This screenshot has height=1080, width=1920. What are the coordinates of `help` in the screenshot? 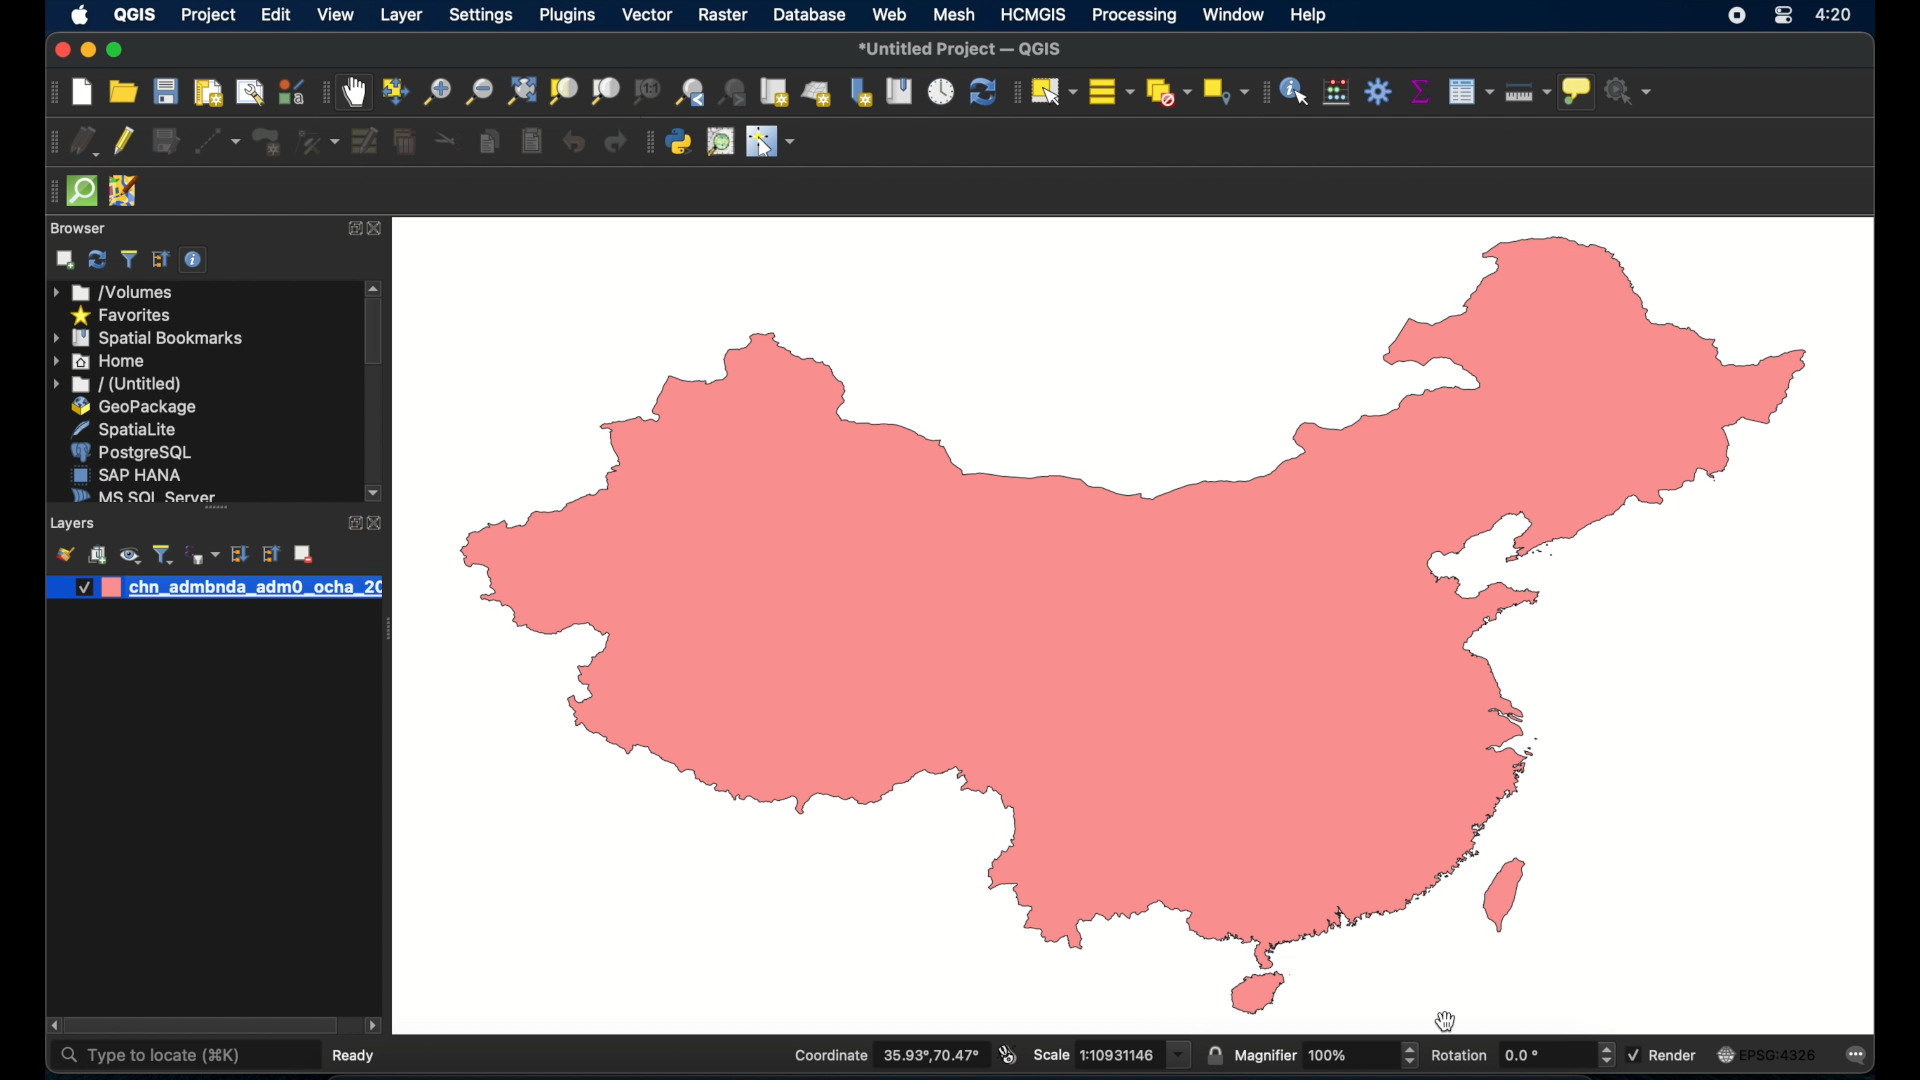 It's located at (1311, 15).